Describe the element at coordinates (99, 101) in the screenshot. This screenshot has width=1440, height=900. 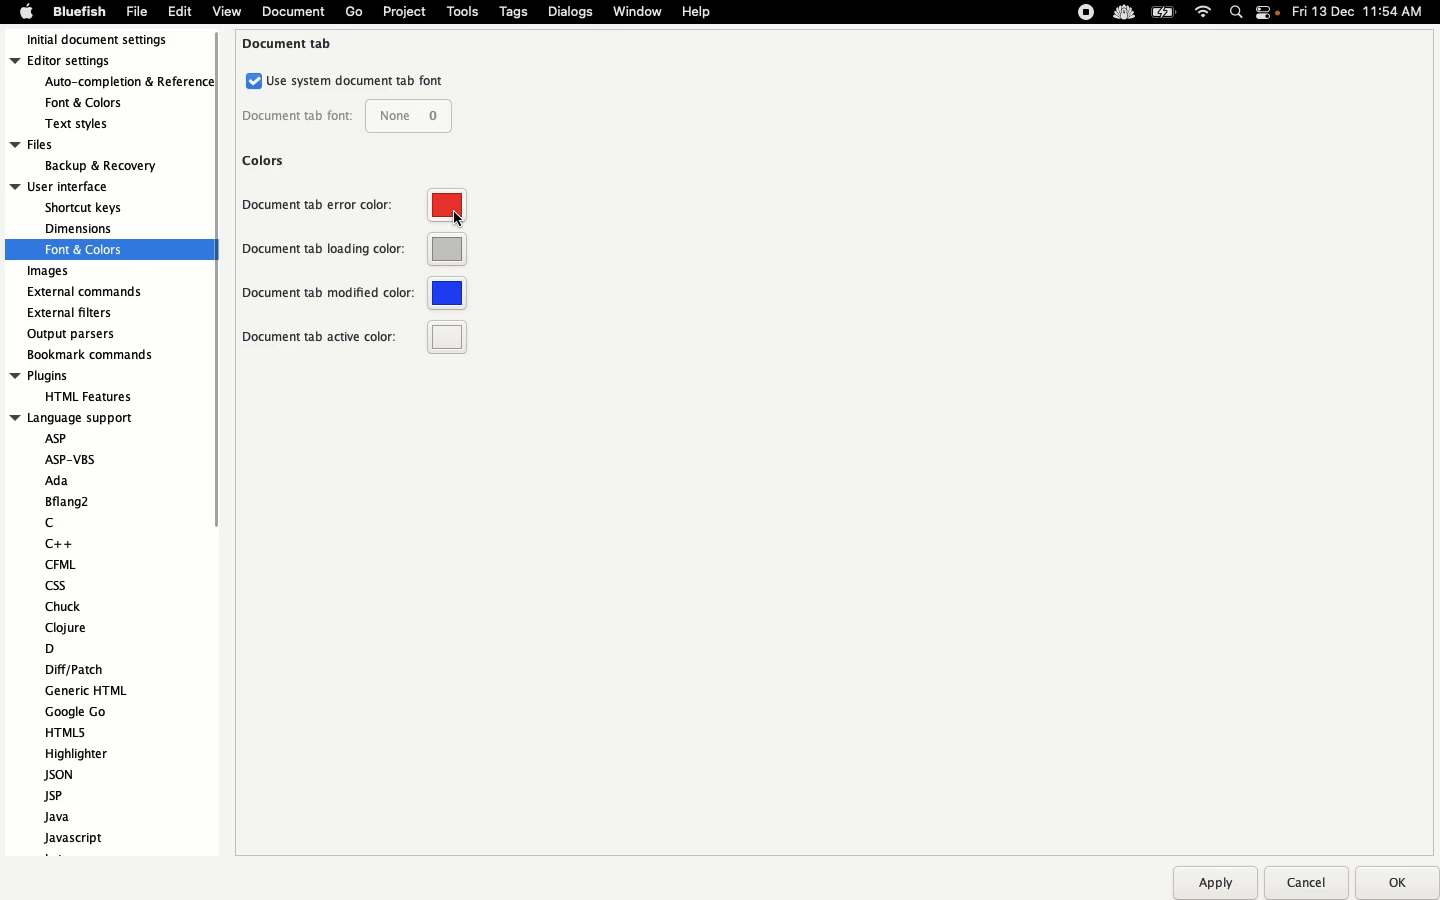
I see `fonts & colors` at that location.